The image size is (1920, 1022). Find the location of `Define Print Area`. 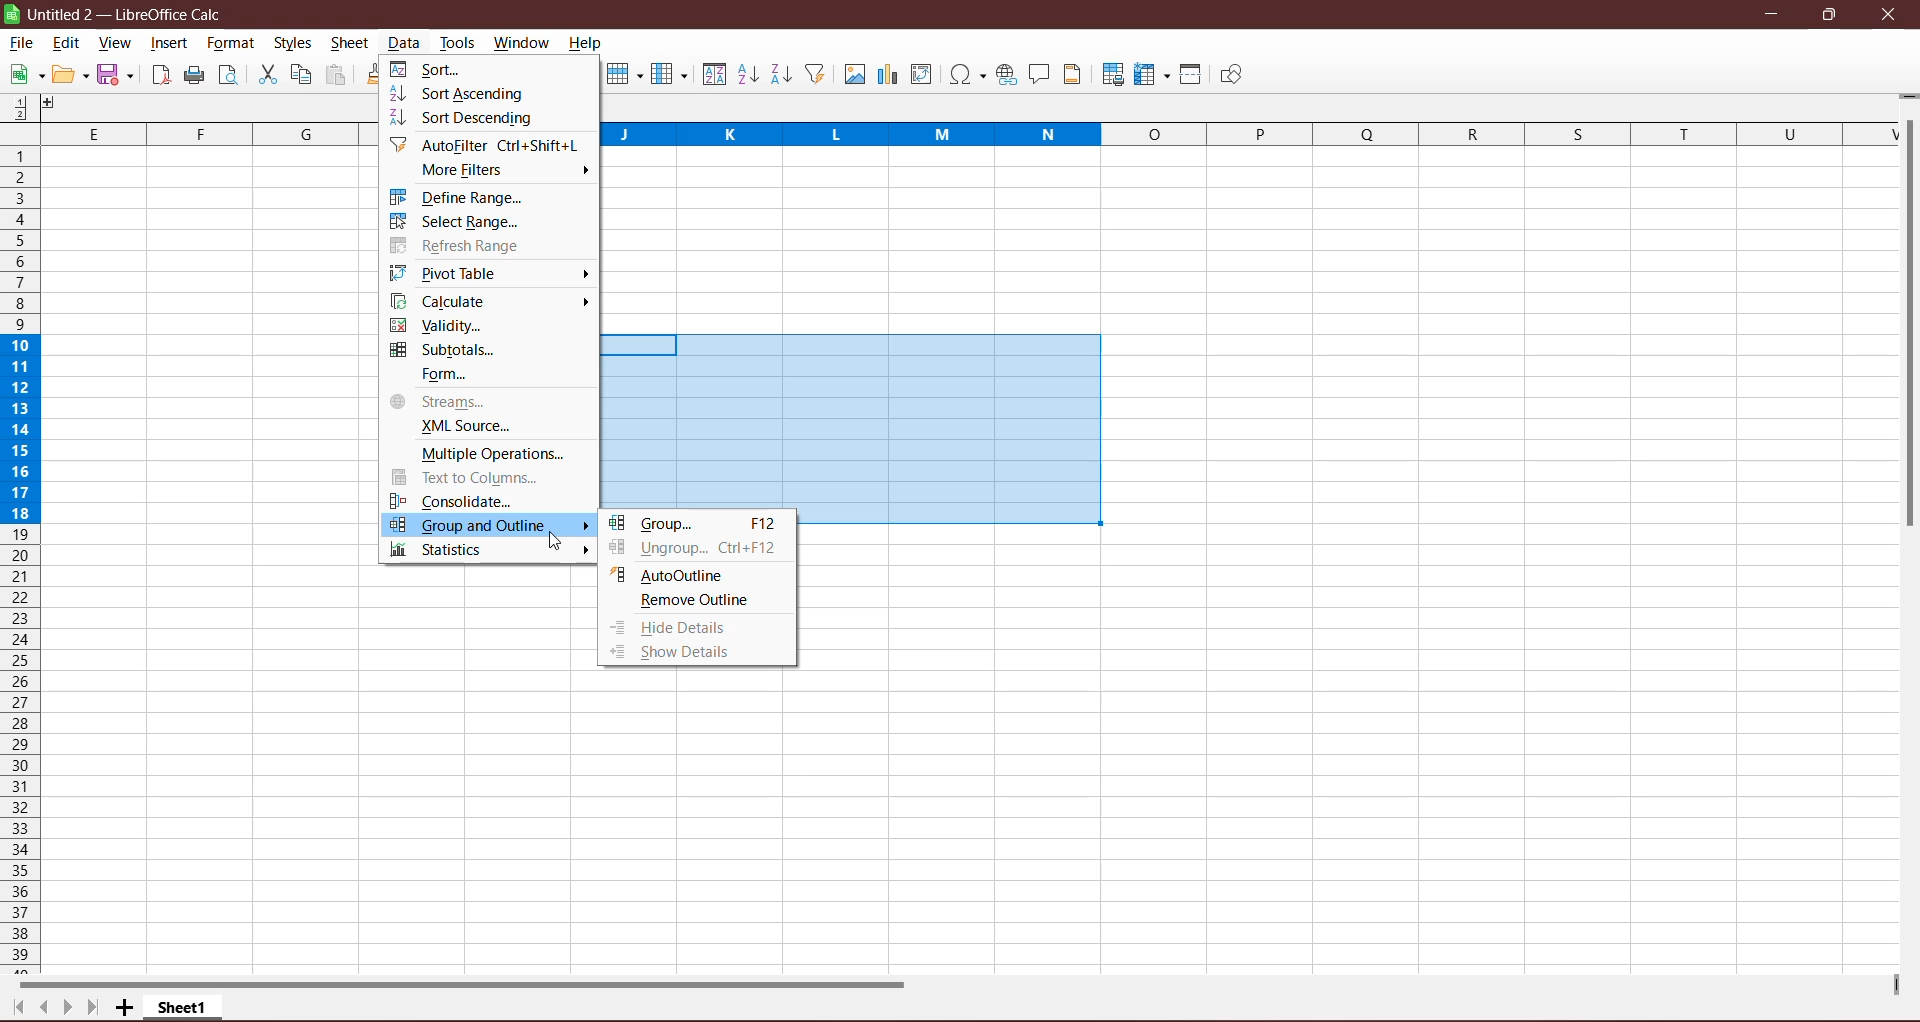

Define Print Area is located at coordinates (1112, 76).